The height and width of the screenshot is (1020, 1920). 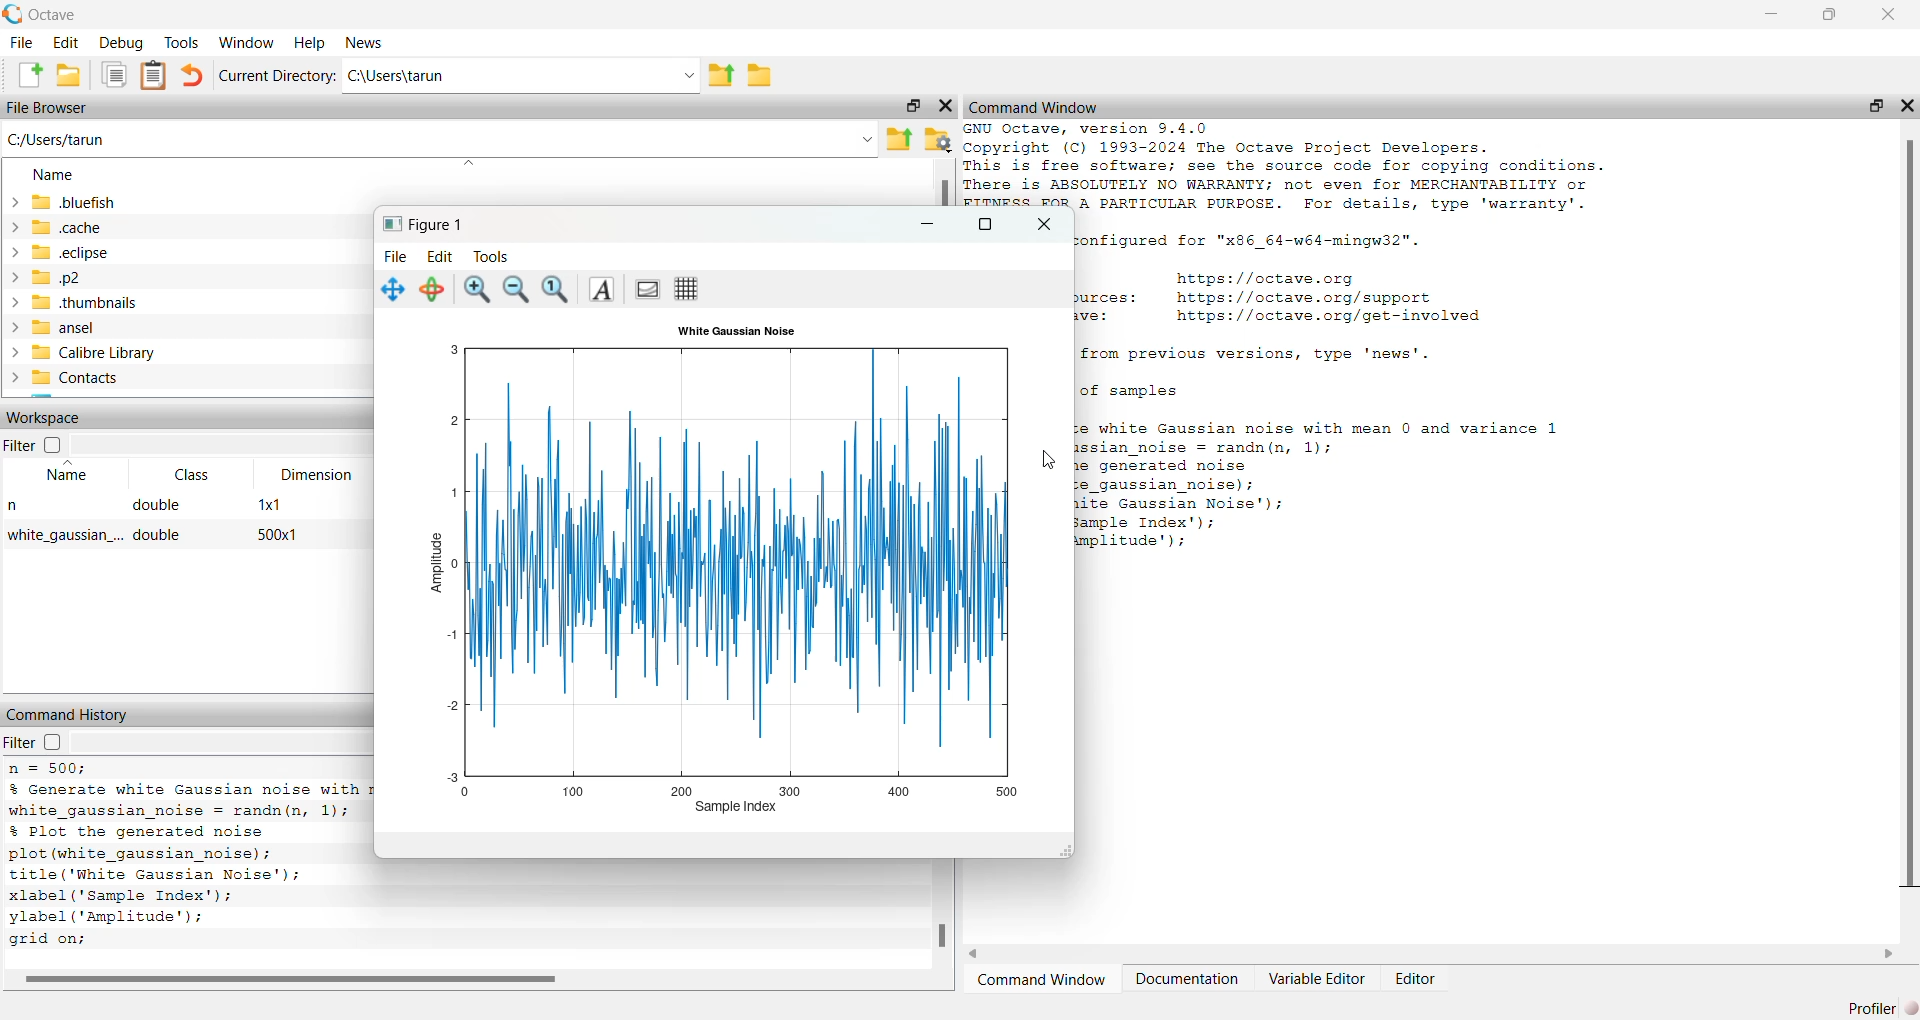 What do you see at coordinates (1051, 461) in the screenshot?
I see `cursor movement` at bounding box center [1051, 461].